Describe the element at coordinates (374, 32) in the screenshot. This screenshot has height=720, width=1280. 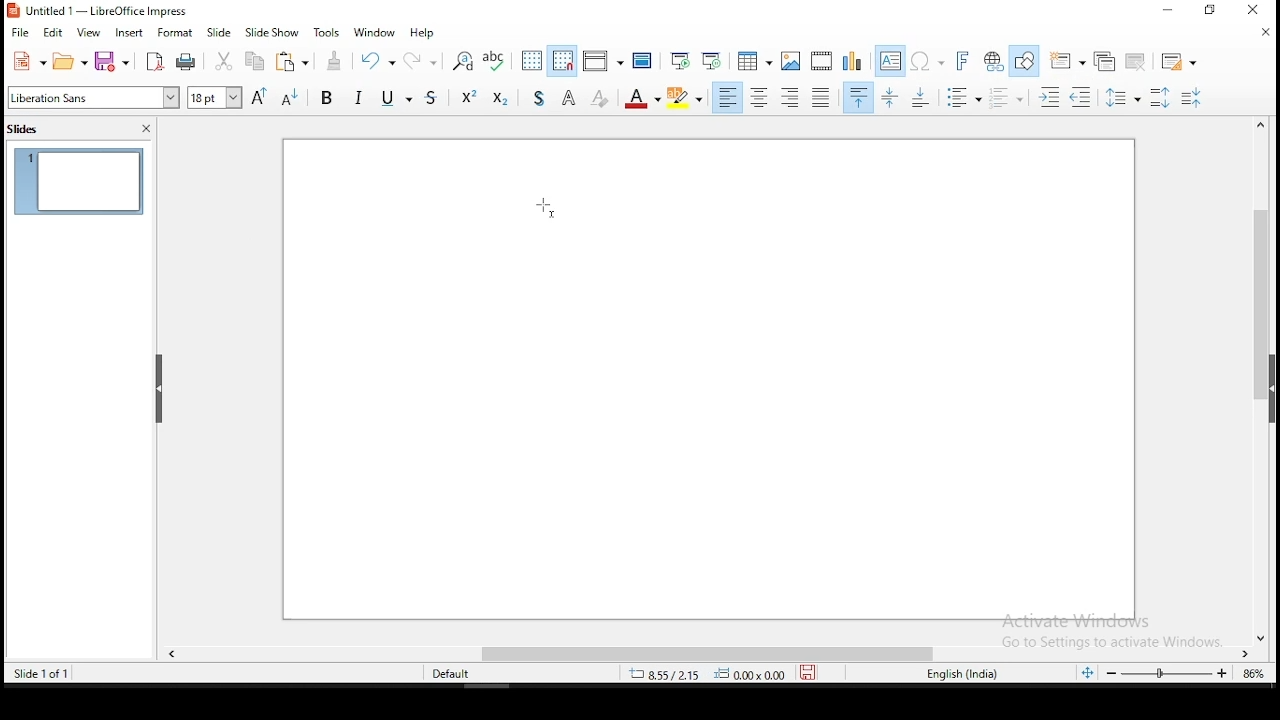
I see `window` at that location.